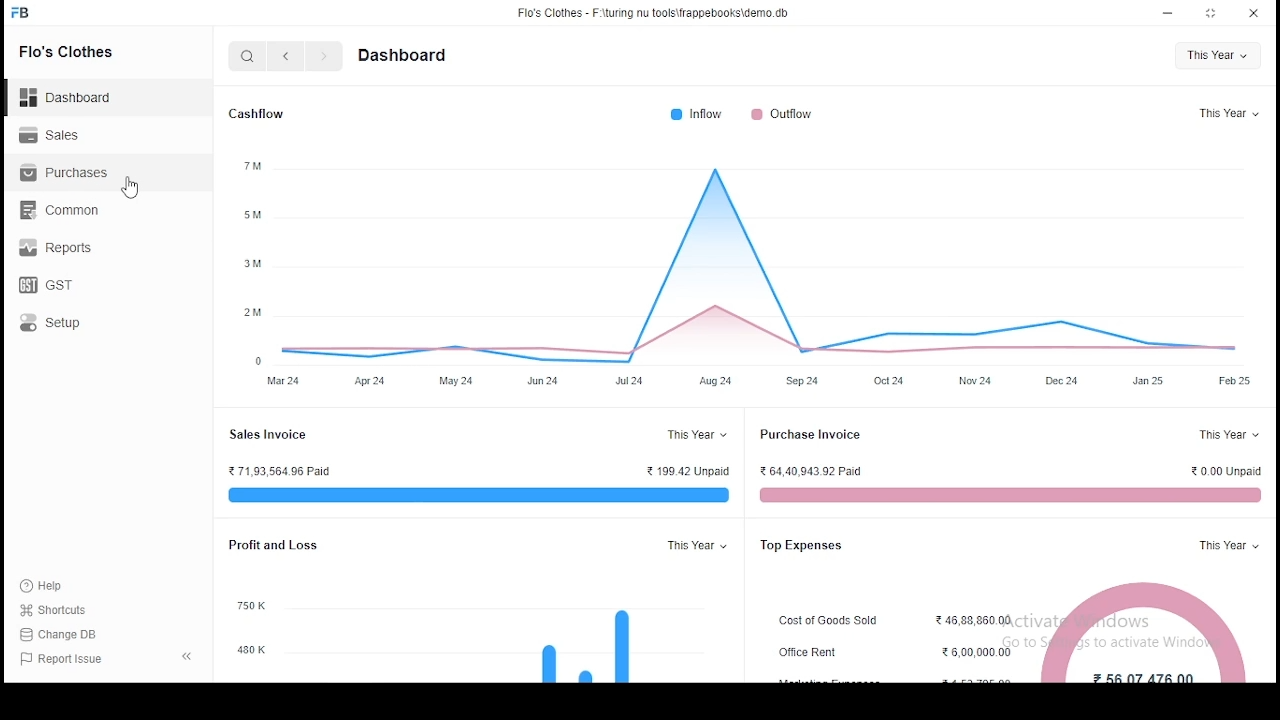  What do you see at coordinates (1170, 12) in the screenshot?
I see `minimize` at bounding box center [1170, 12].